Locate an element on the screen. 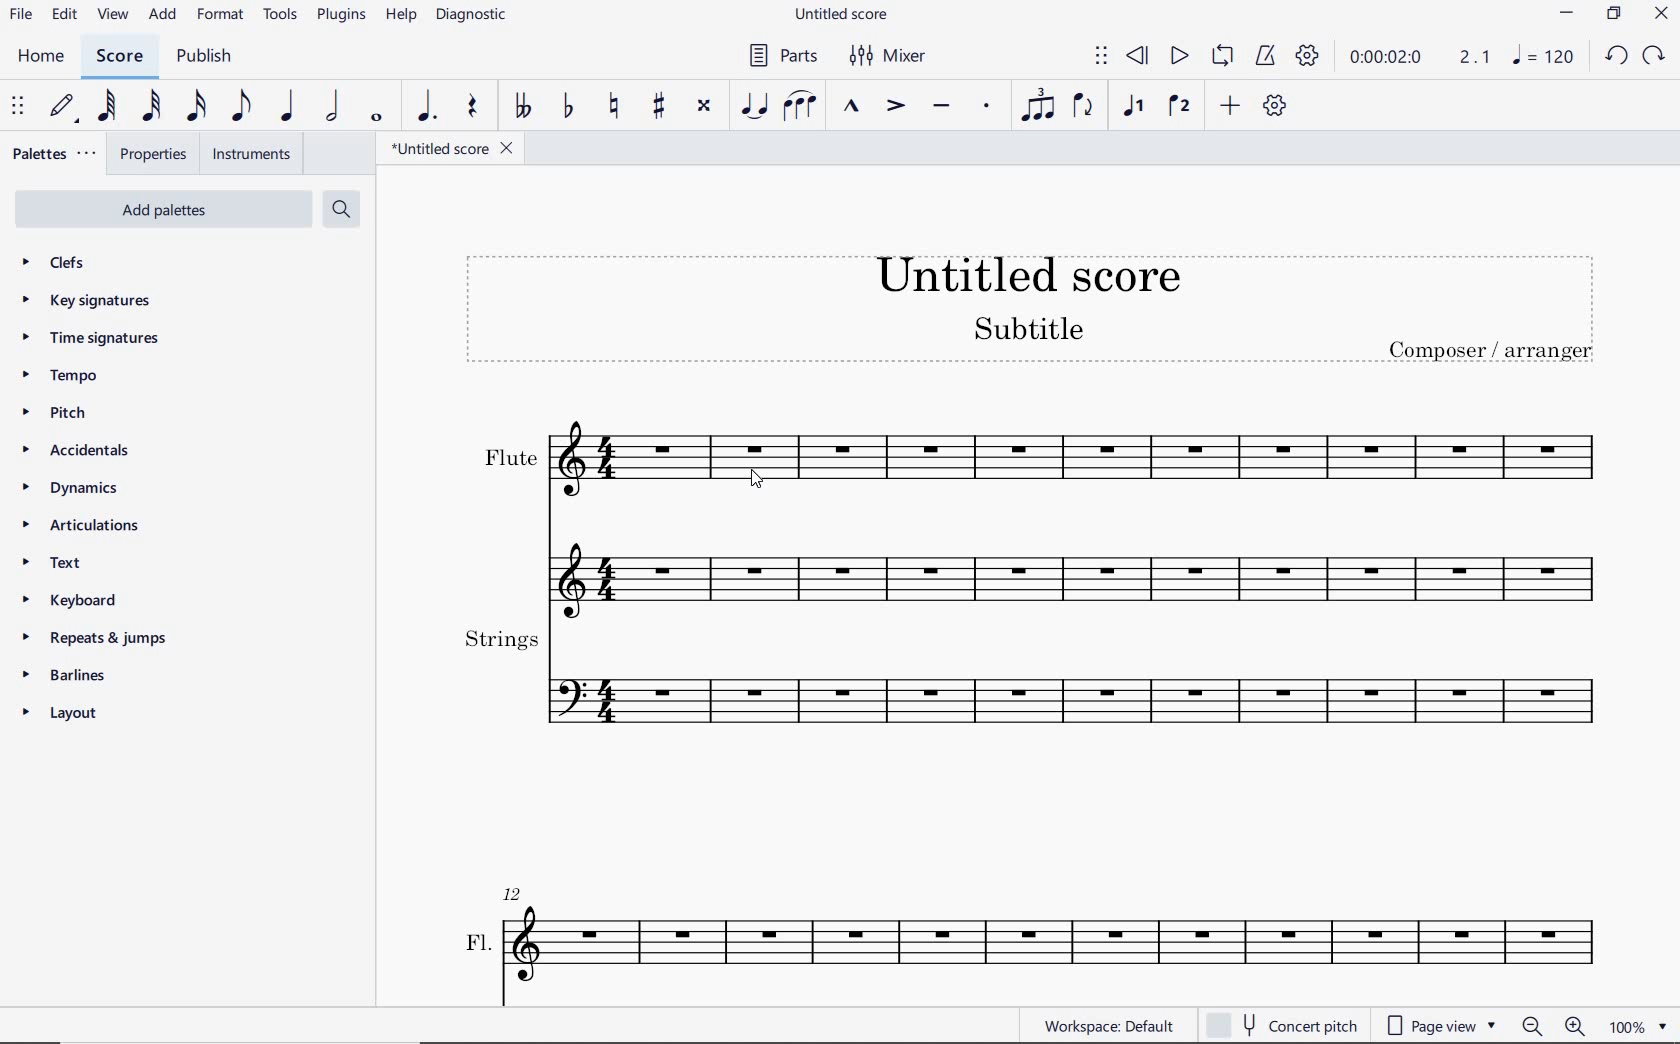 The image size is (1680, 1044). close is located at coordinates (1661, 15).